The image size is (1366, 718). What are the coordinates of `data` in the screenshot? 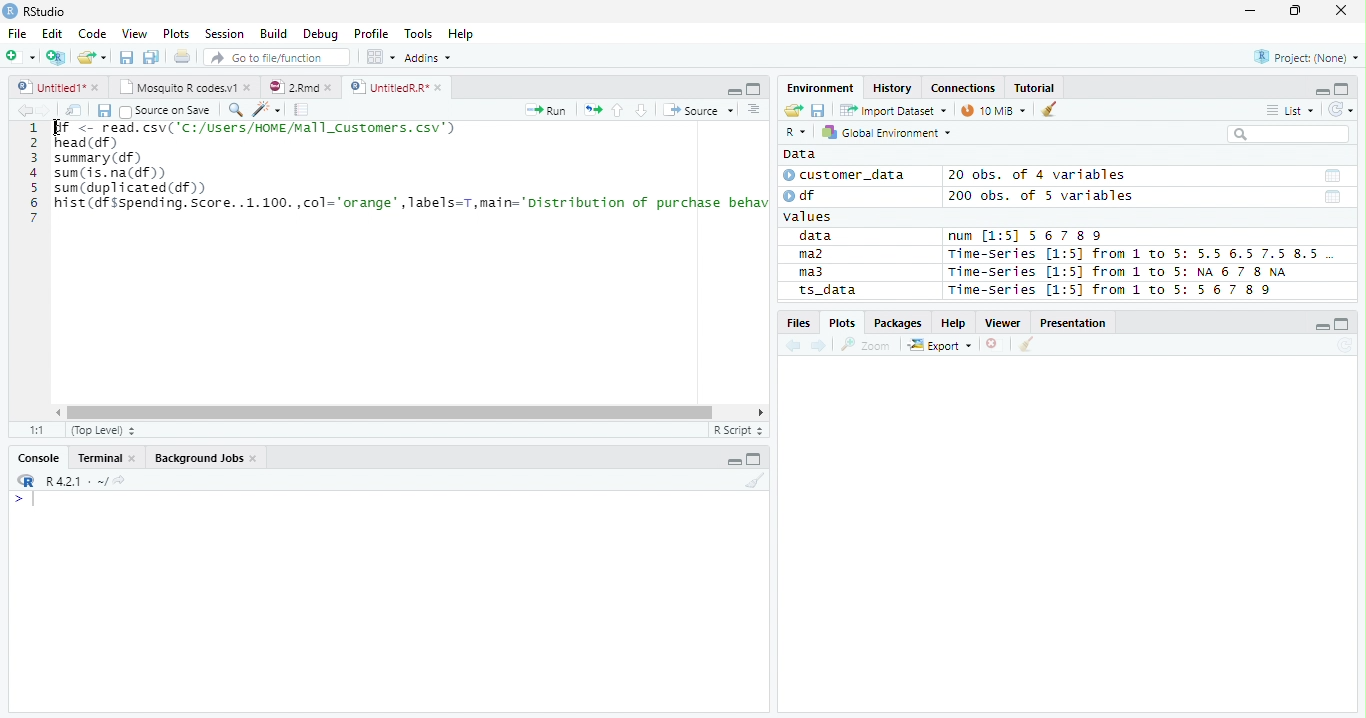 It's located at (819, 237).